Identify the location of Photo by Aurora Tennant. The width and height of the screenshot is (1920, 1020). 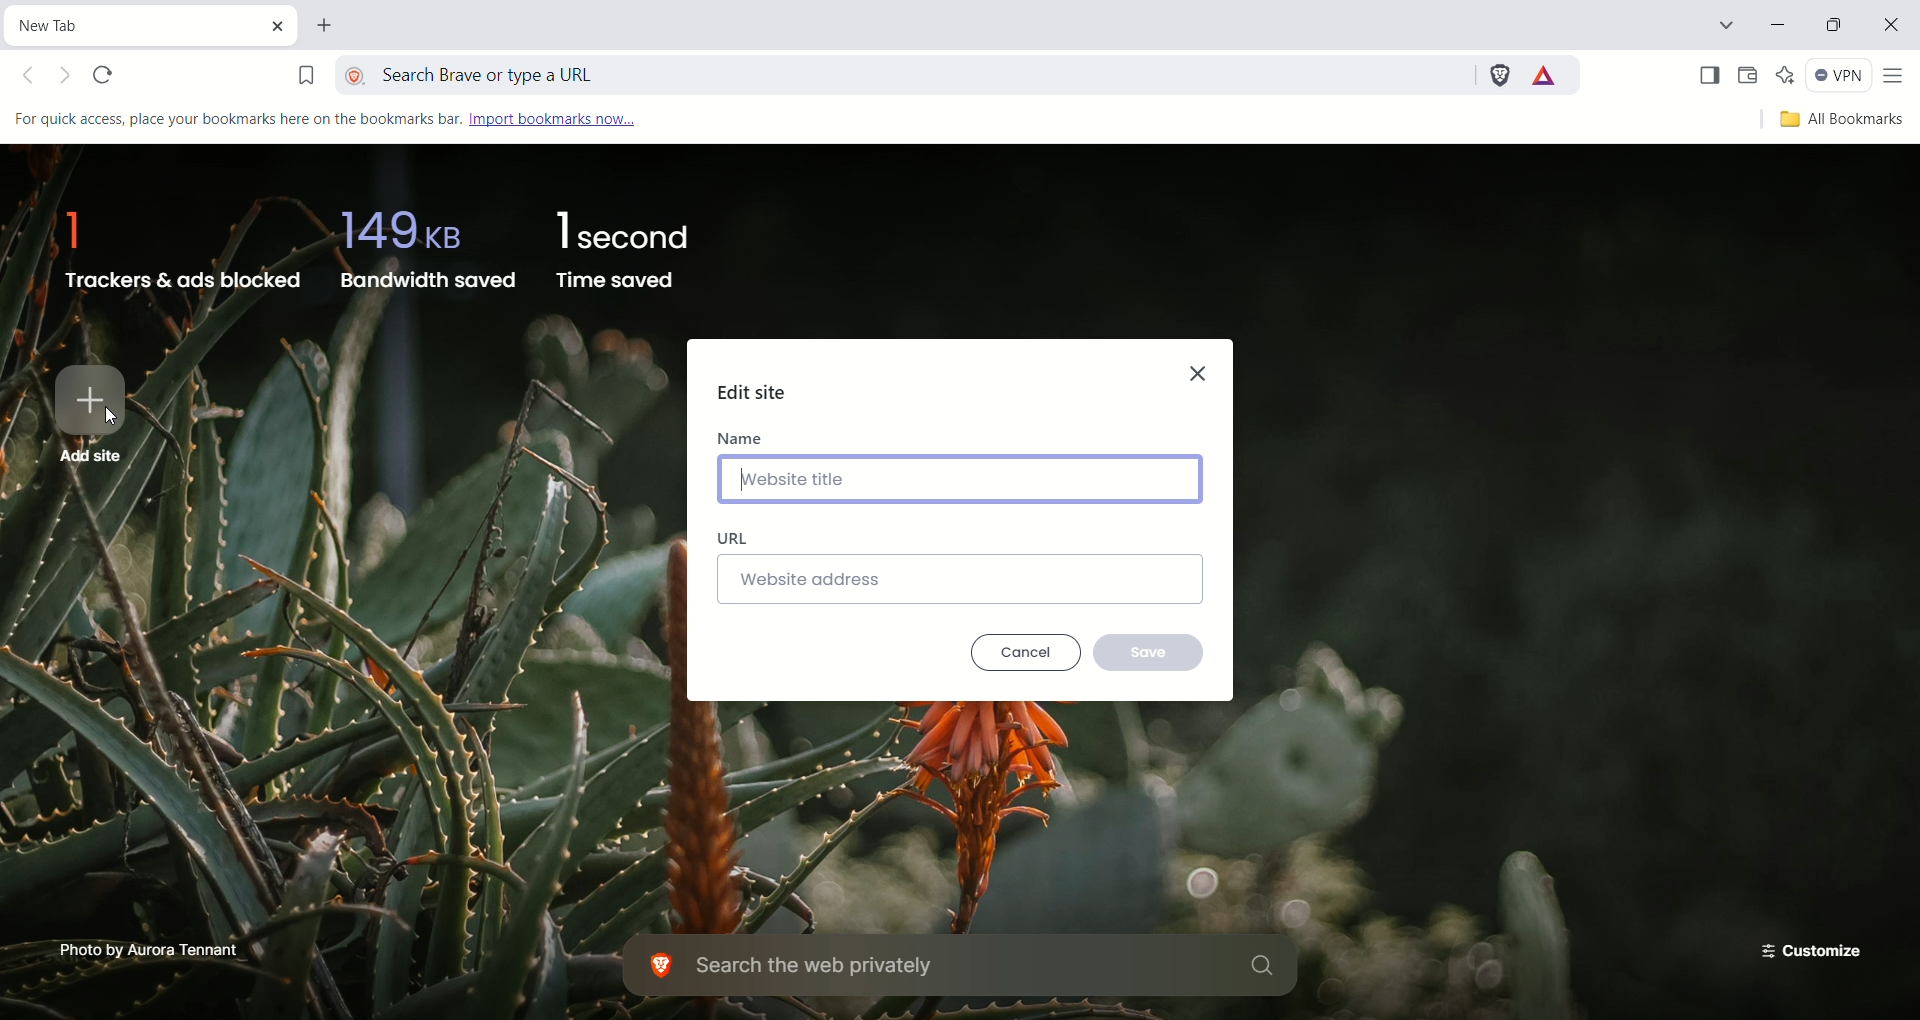
(151, 948).